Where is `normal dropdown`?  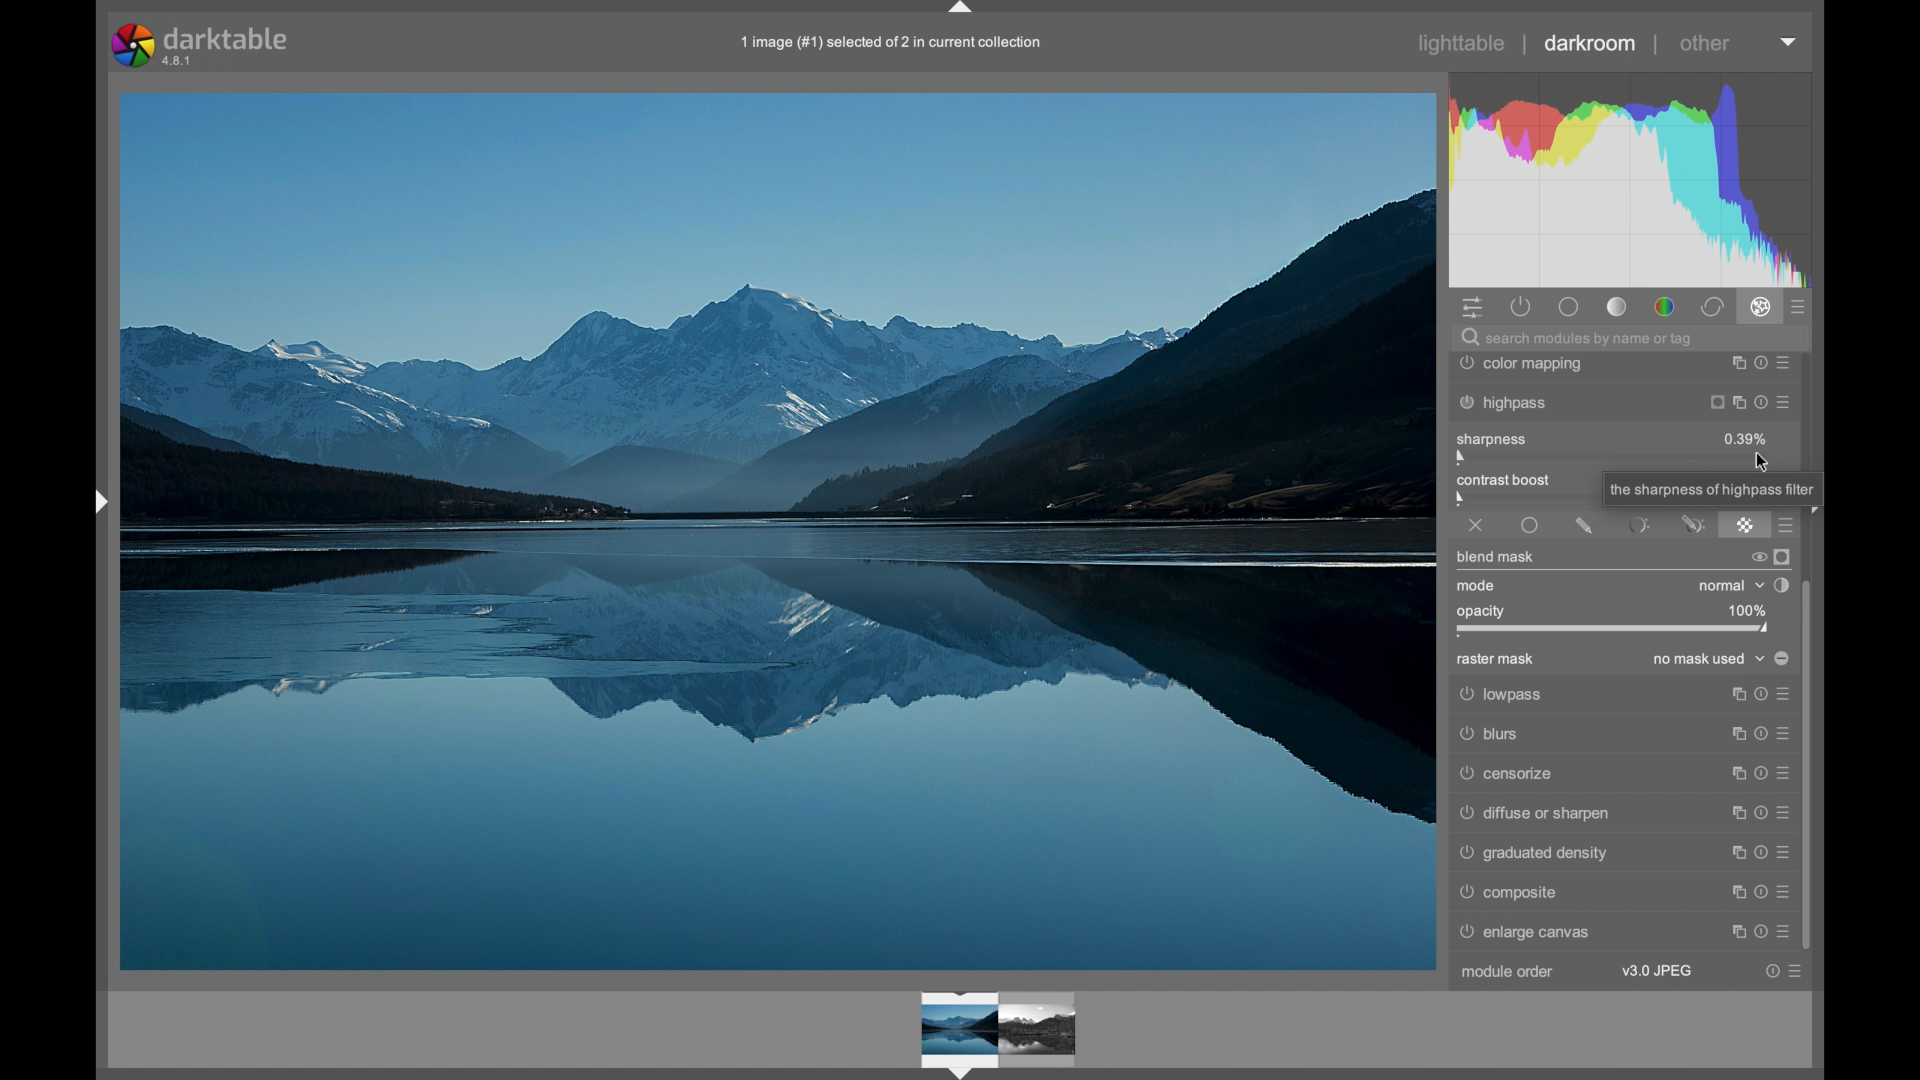 normal dropdown is located at coordinates (1730, 586).